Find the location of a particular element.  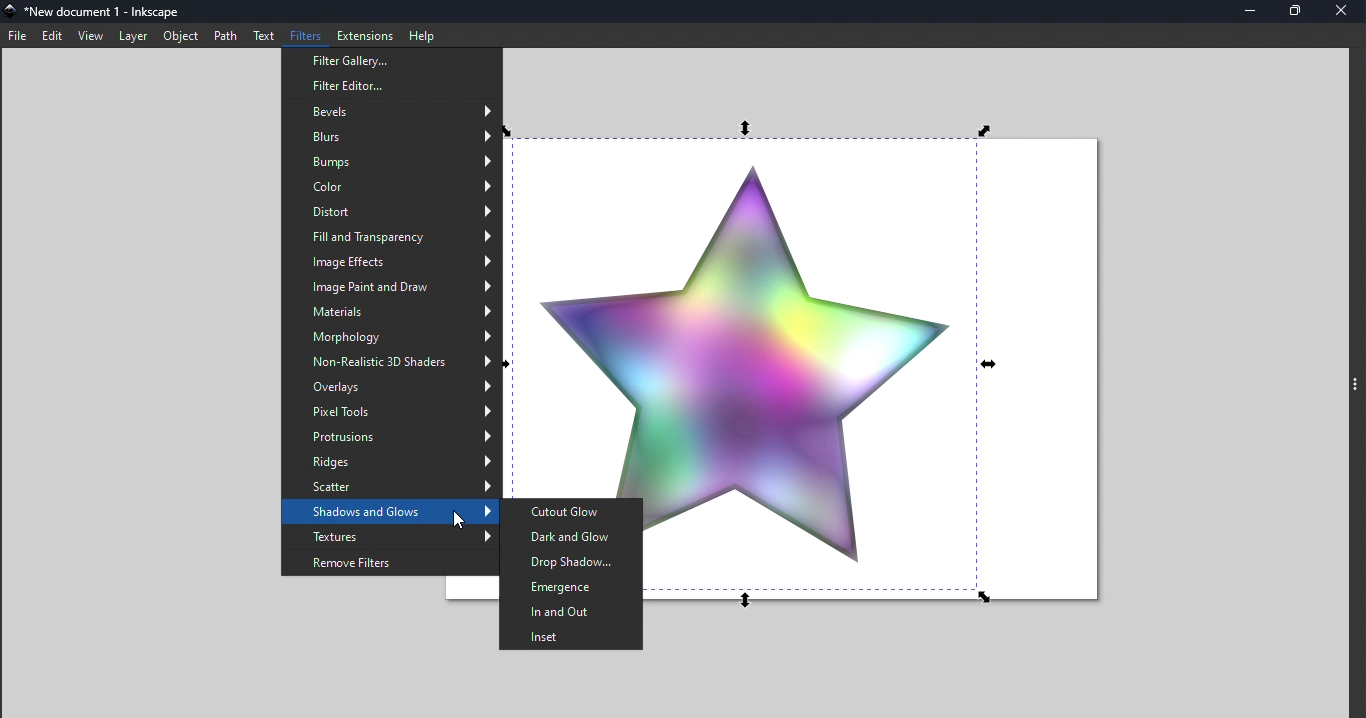

Object is located at coordinates (180, 36).